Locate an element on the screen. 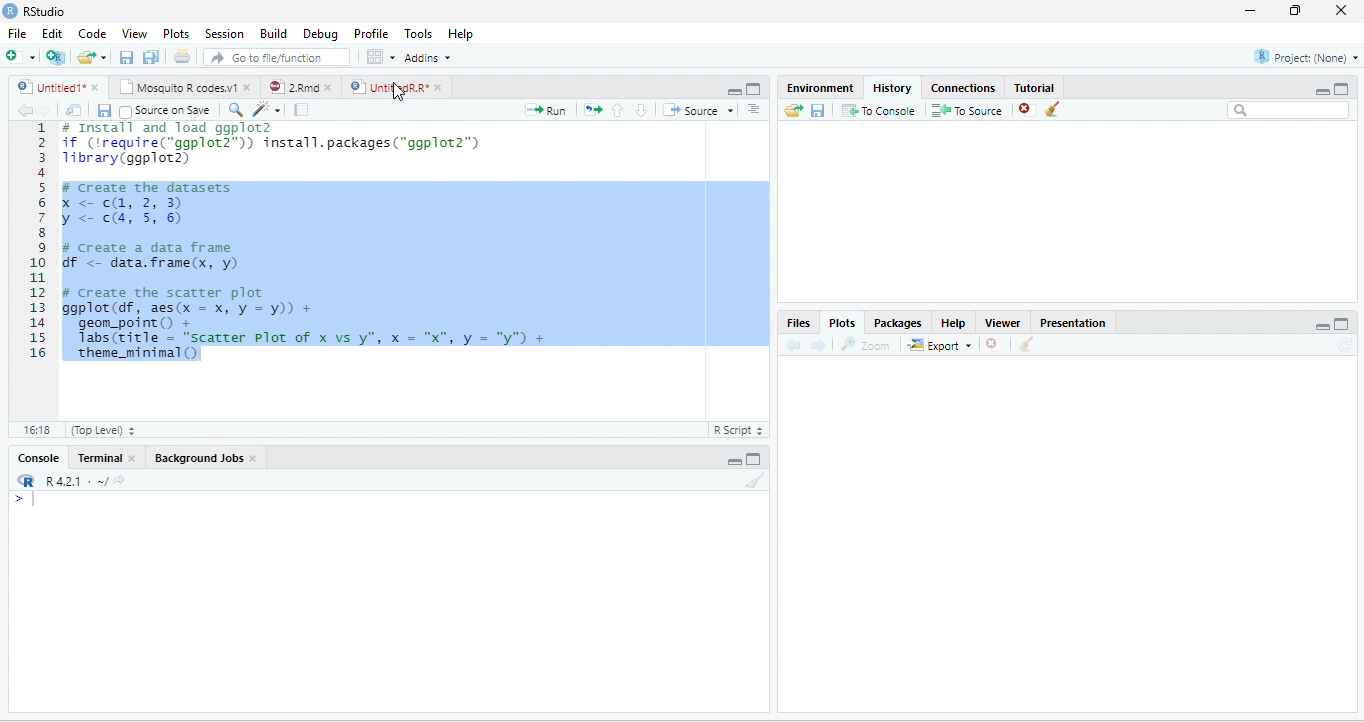  Next plot is located at coordinates (818, 345).